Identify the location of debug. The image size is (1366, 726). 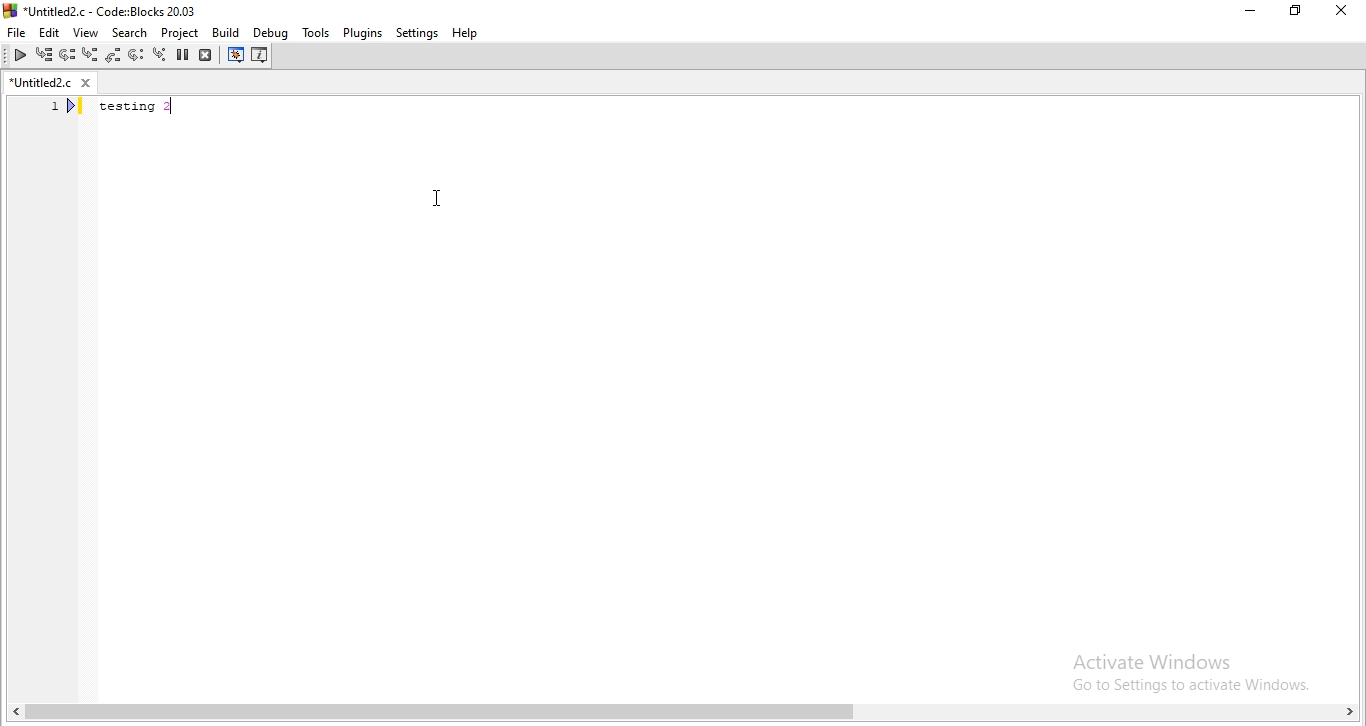
(18, 57).